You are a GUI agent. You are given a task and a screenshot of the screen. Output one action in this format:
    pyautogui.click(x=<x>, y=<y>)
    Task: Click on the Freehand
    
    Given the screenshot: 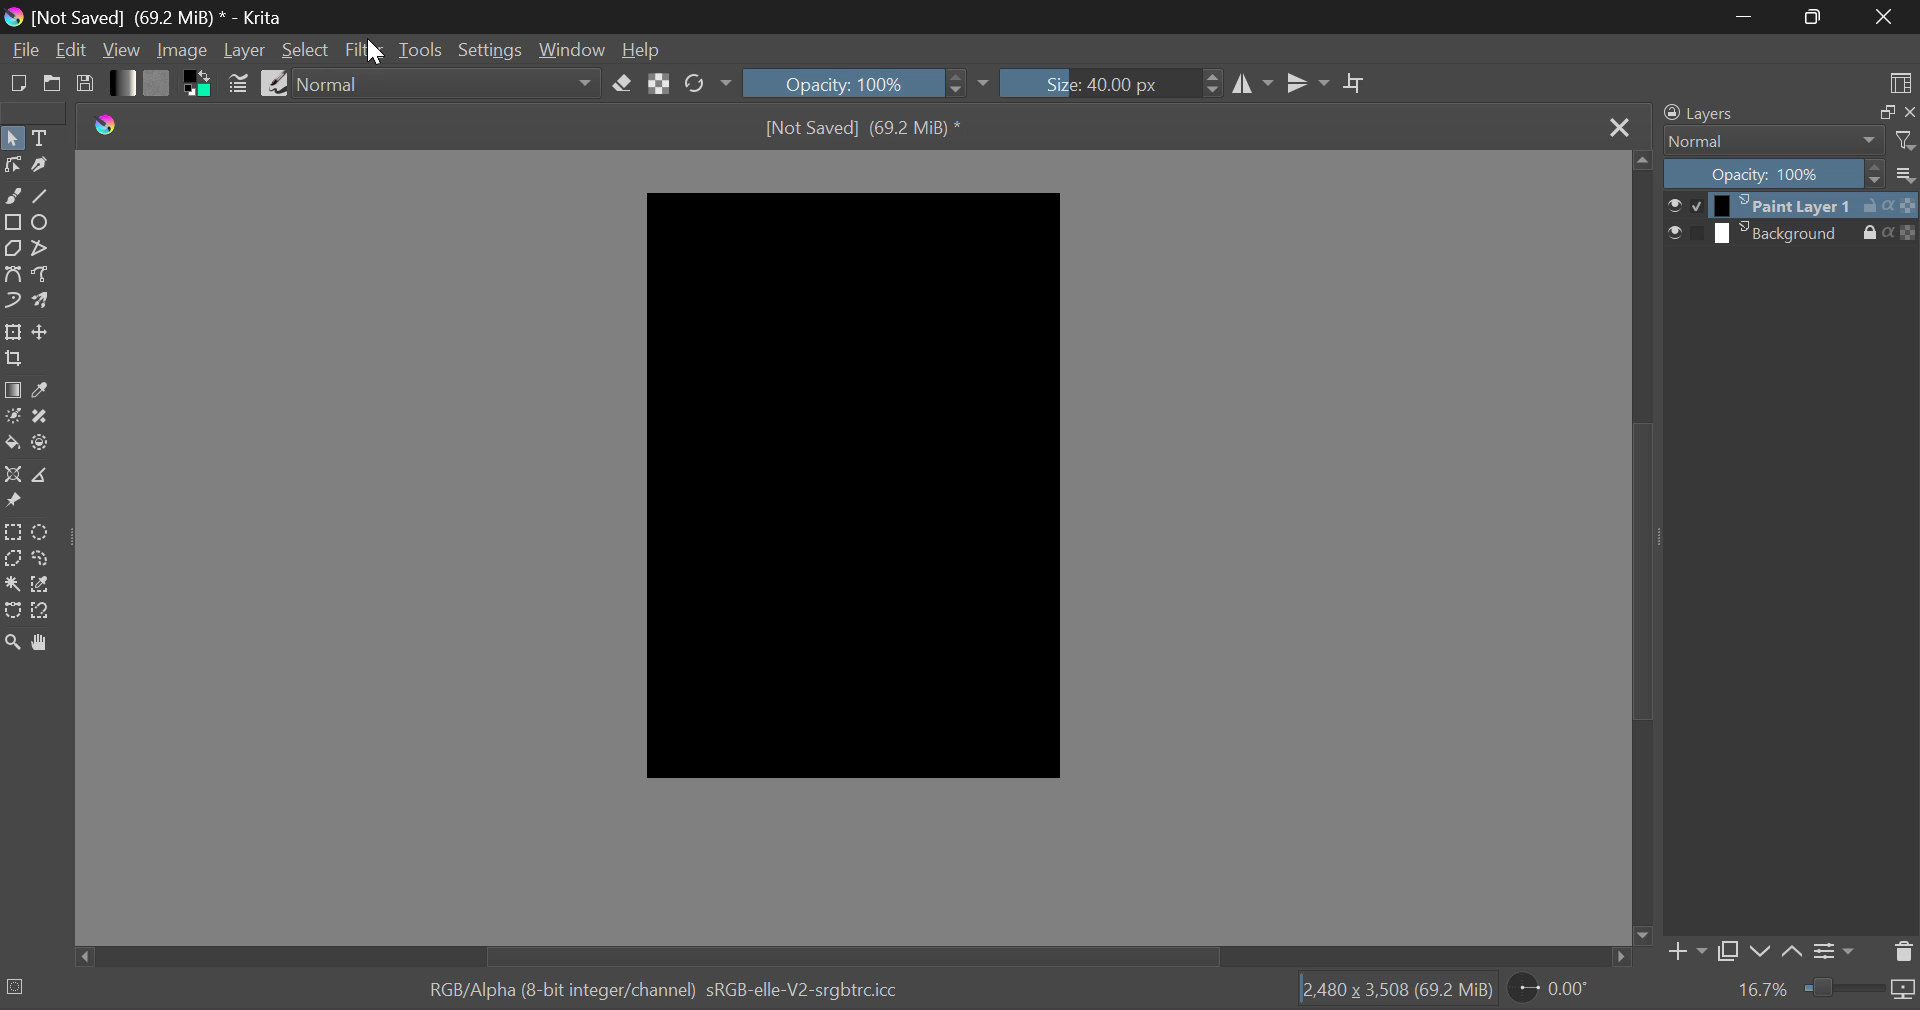 What is the action you would take?
    pyautogui.click(x=12, y=196)
    